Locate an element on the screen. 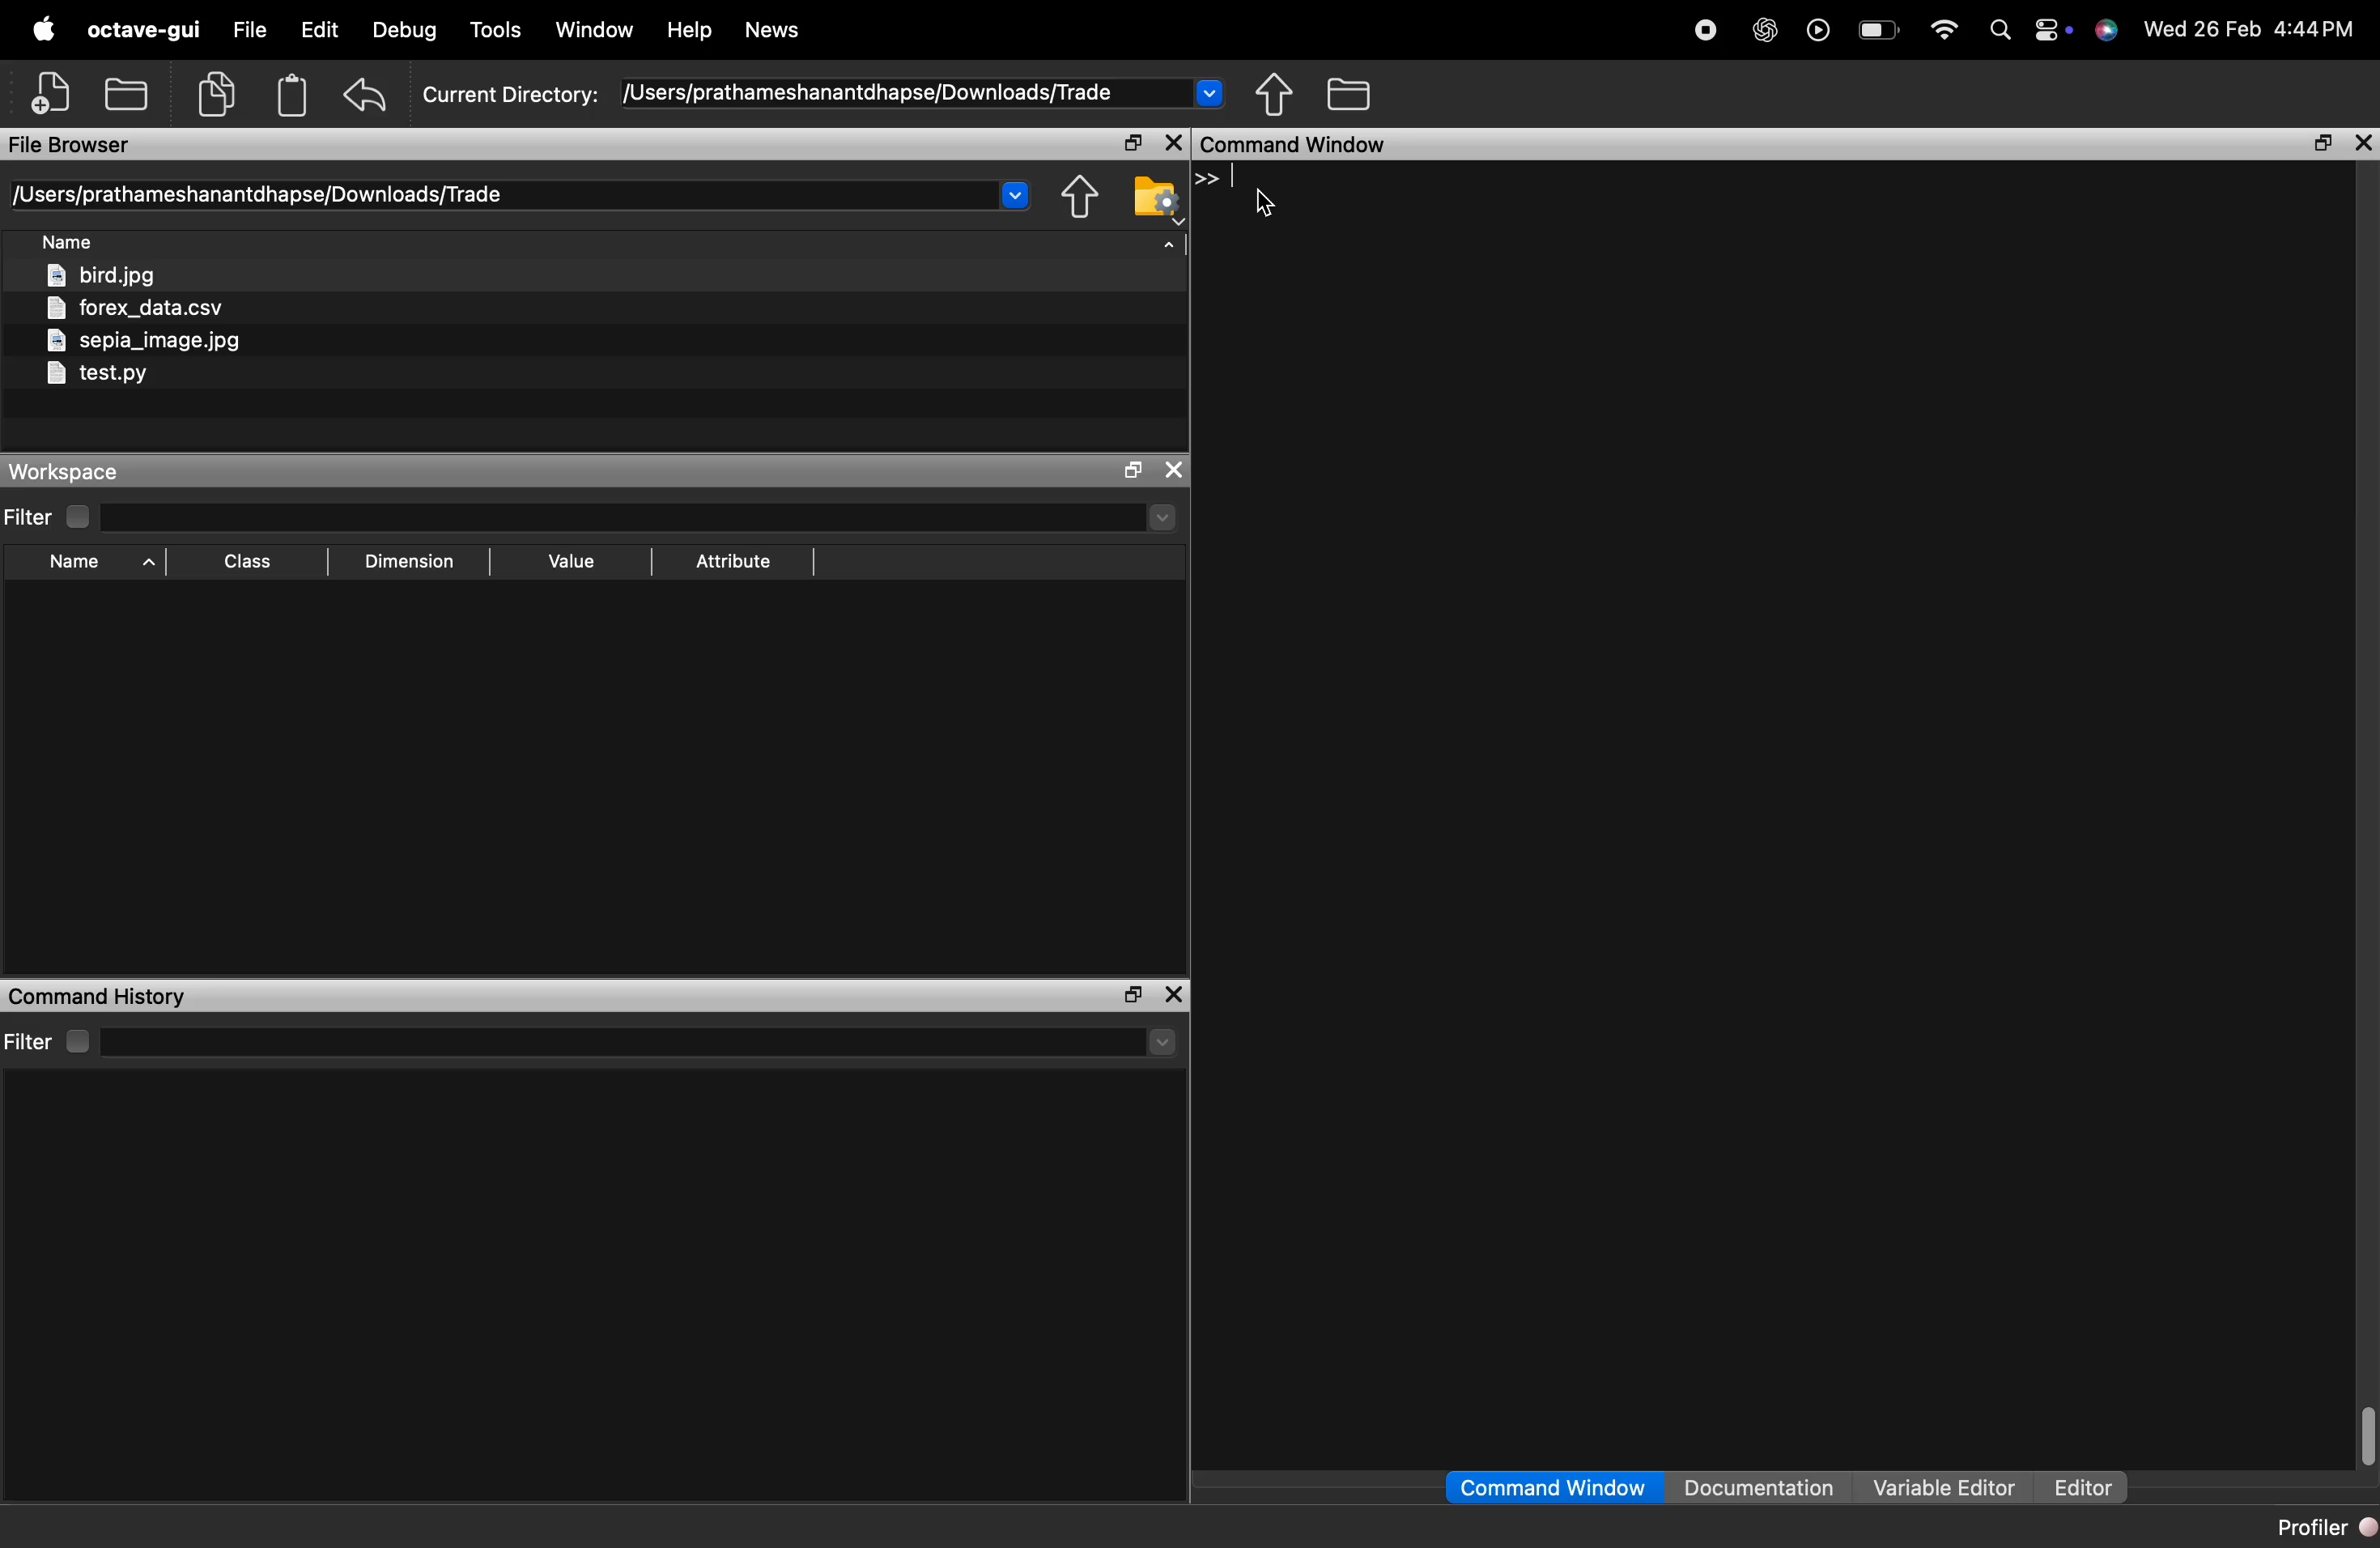  Wed 26 Feb 4:44PM is located at coordinates (2251, 29).